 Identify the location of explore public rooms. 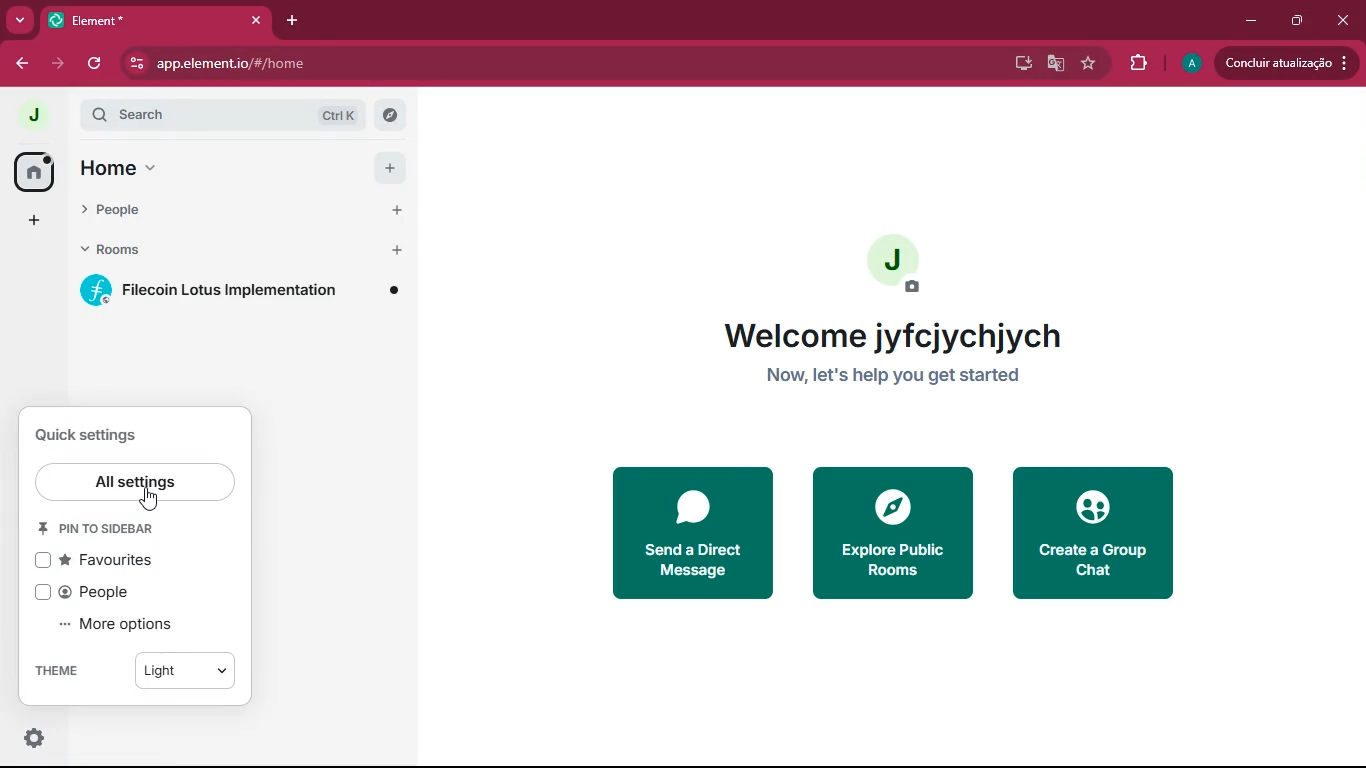
(890, 532).